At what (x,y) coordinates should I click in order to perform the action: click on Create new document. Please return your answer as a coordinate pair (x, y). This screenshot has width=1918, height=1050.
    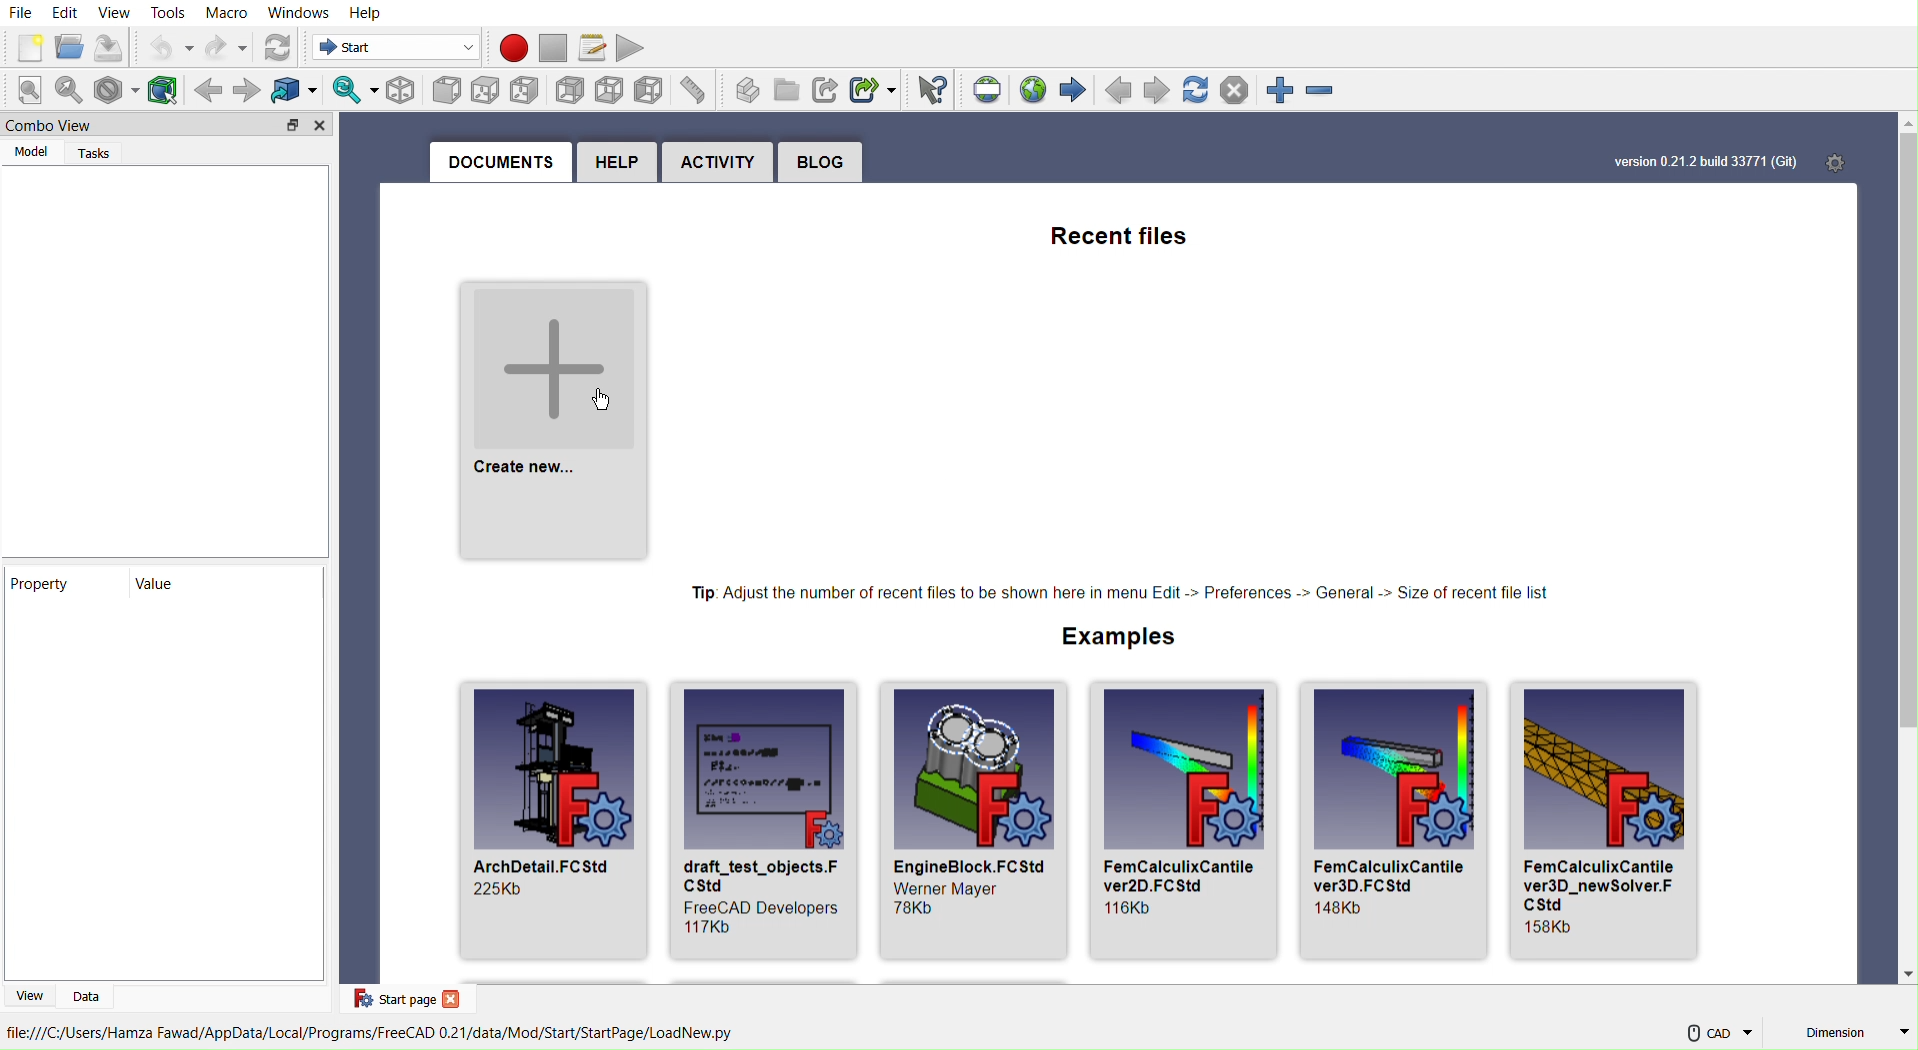
    Looking at the image, I should click on (27, 46).